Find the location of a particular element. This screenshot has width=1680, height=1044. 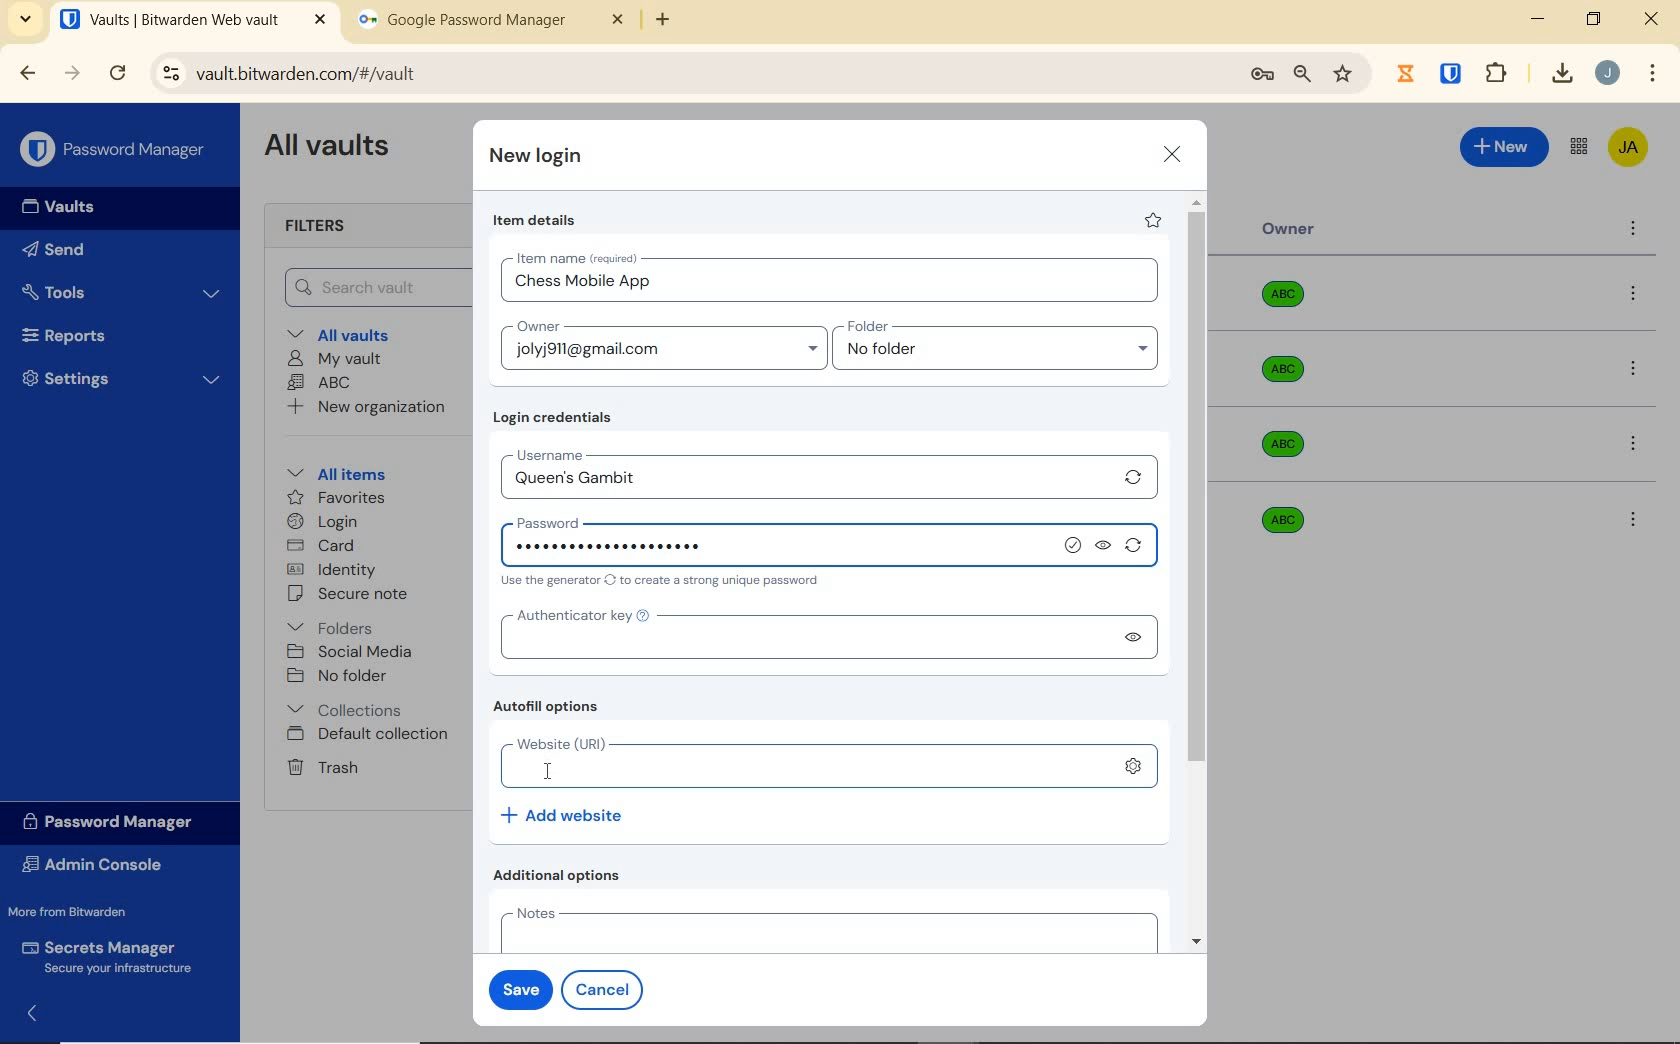

customize Google chrome is located at coordinates (1653, 74).